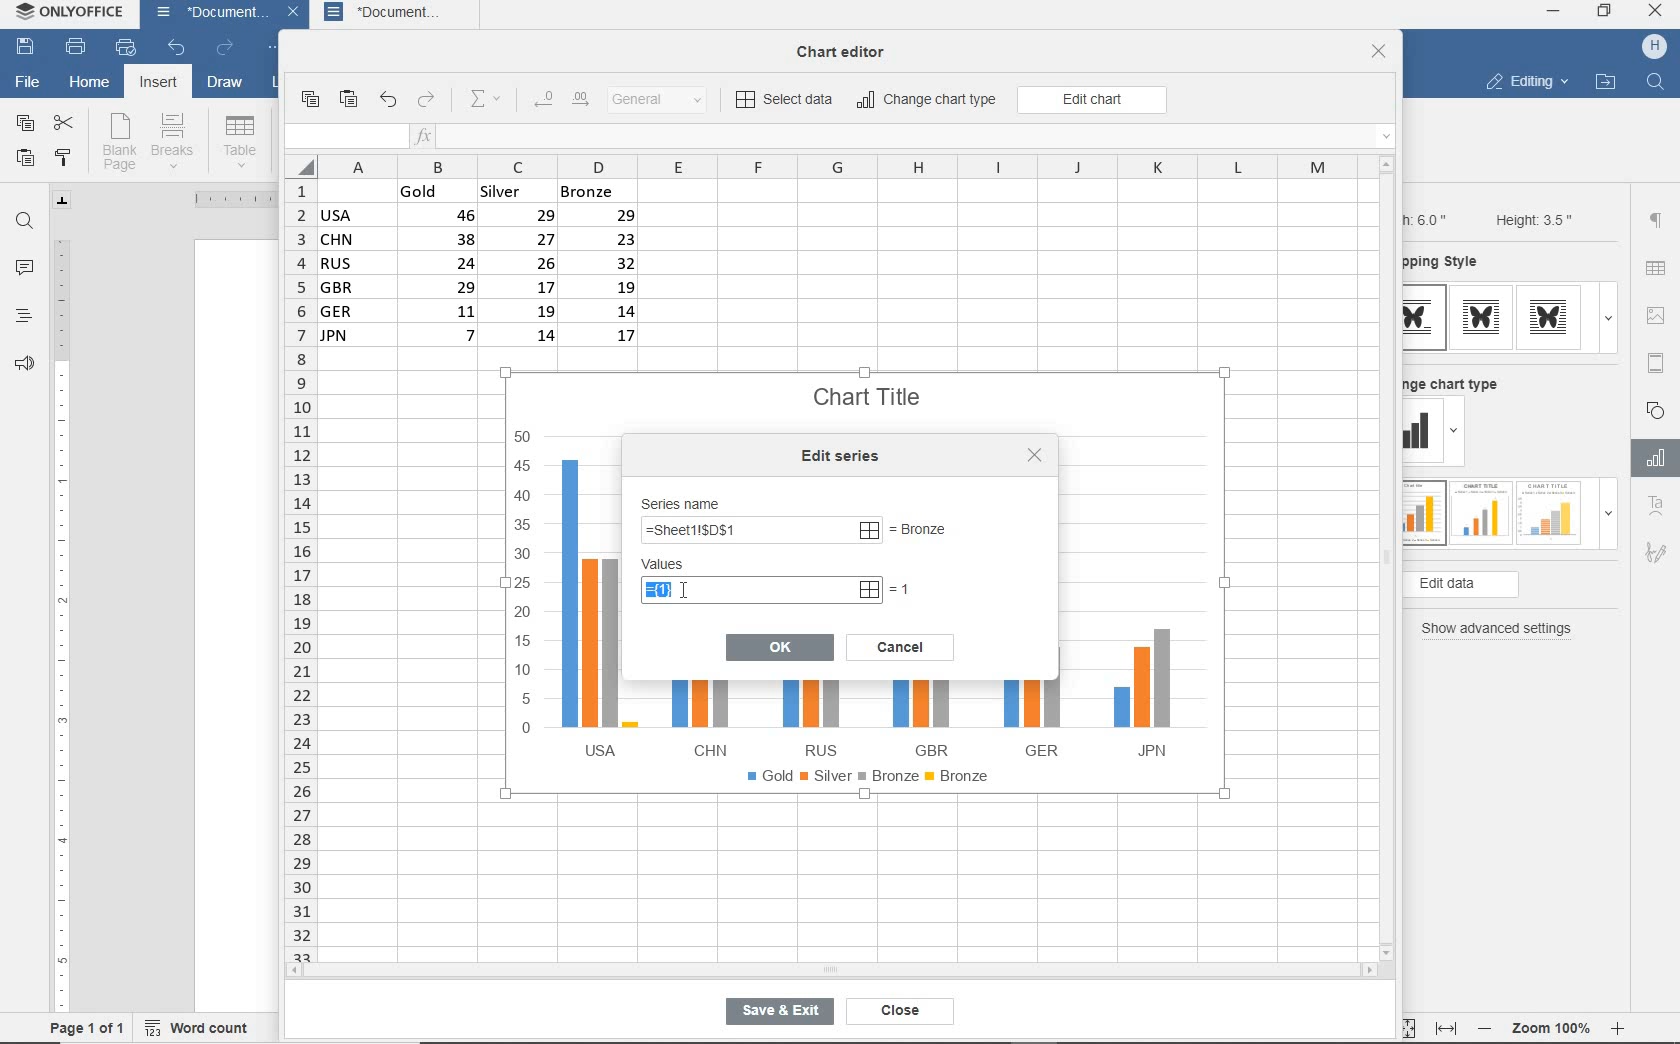 The width and height of the screenshot is (1680, 1044). I want to click on zoom 100%, so click(1555, 1025).